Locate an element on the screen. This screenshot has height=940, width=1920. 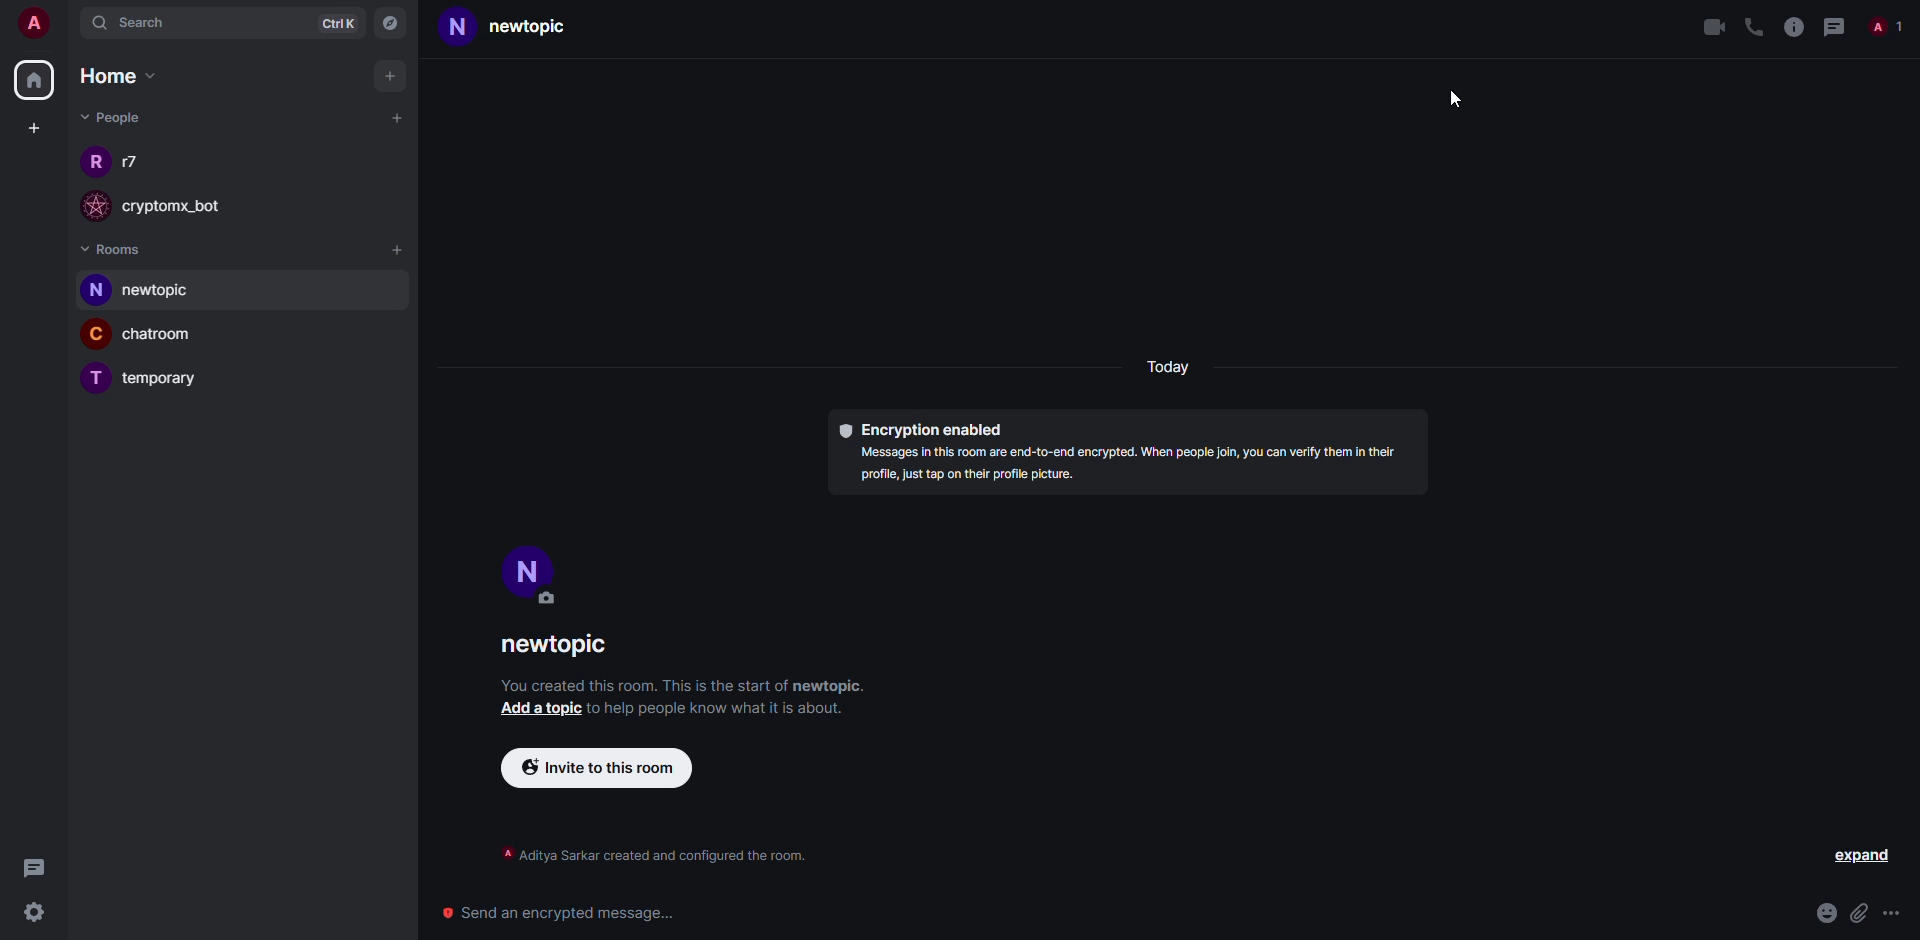
rooms is located at coordinates (114, 248).